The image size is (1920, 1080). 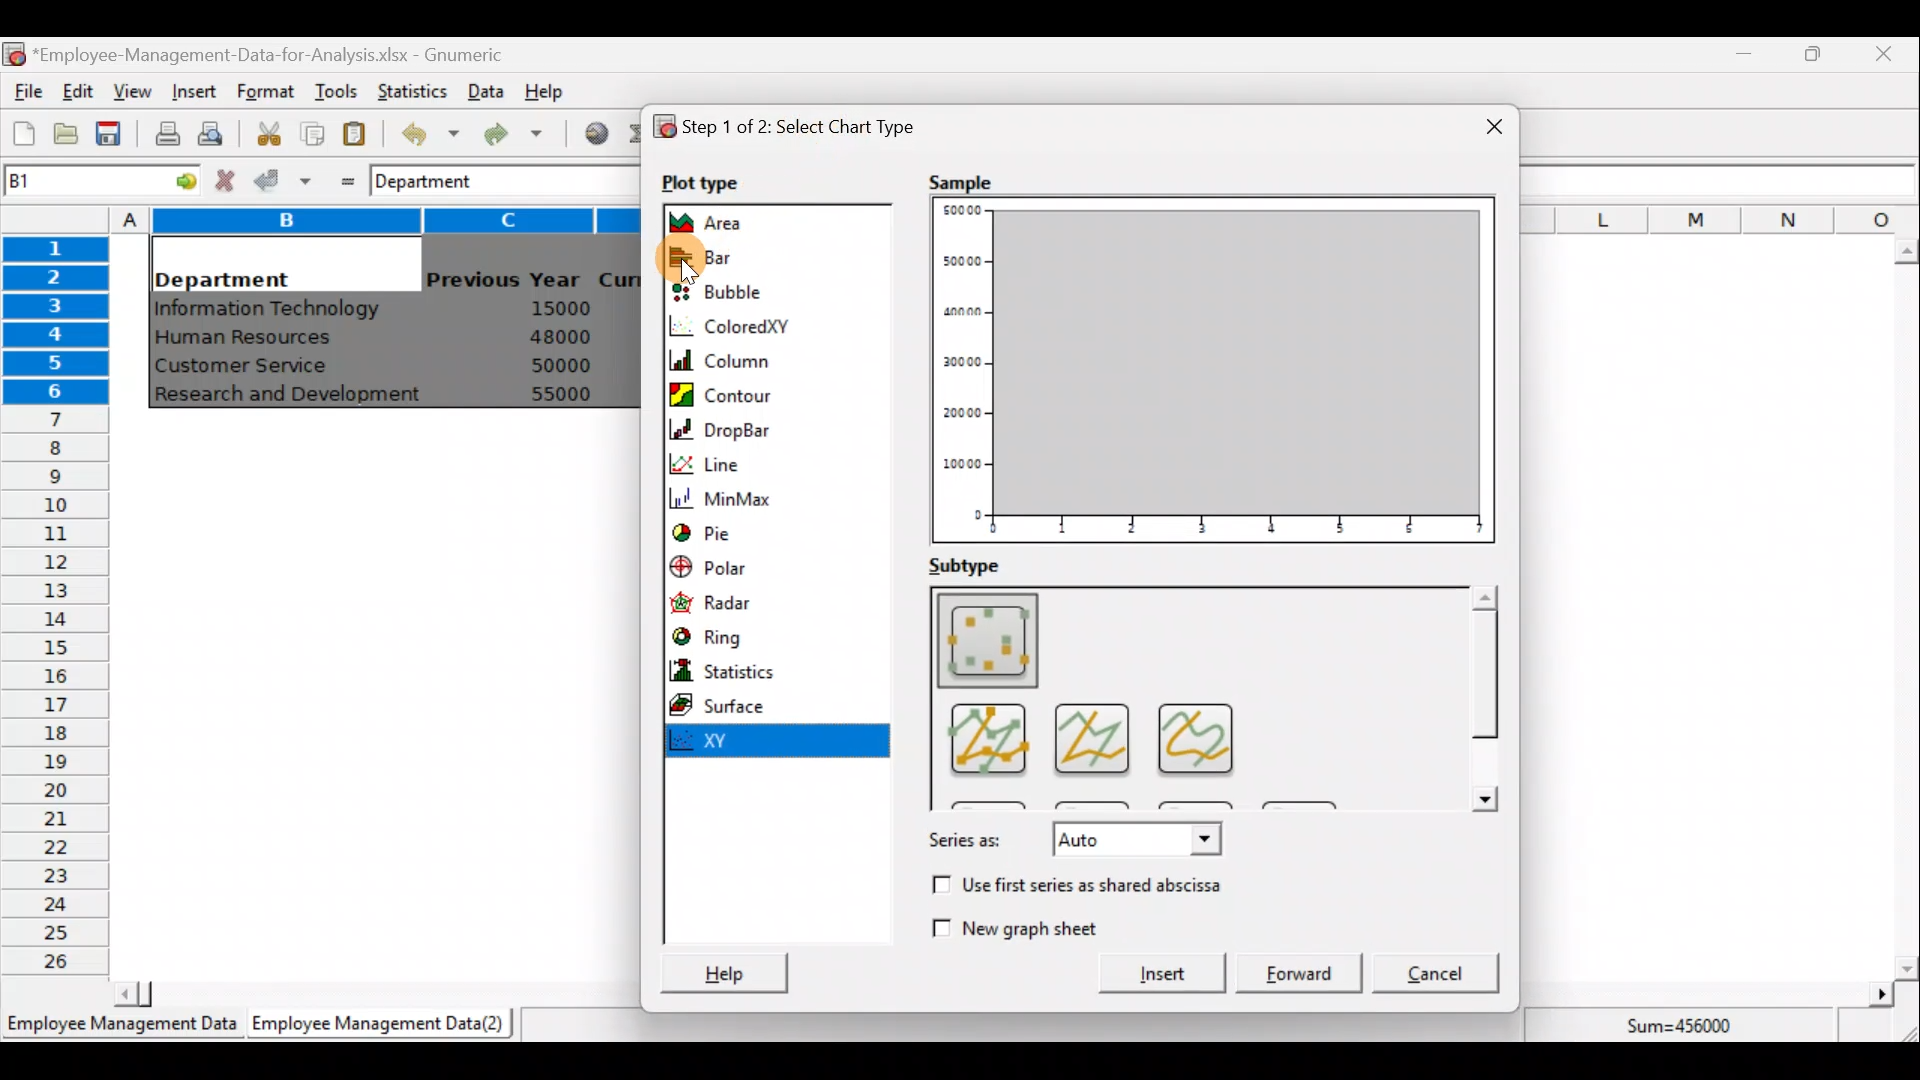 What do you see at coordinates (246, 370) in the screenshot?
I see `Customer Service` at bounding box center [246, 370].